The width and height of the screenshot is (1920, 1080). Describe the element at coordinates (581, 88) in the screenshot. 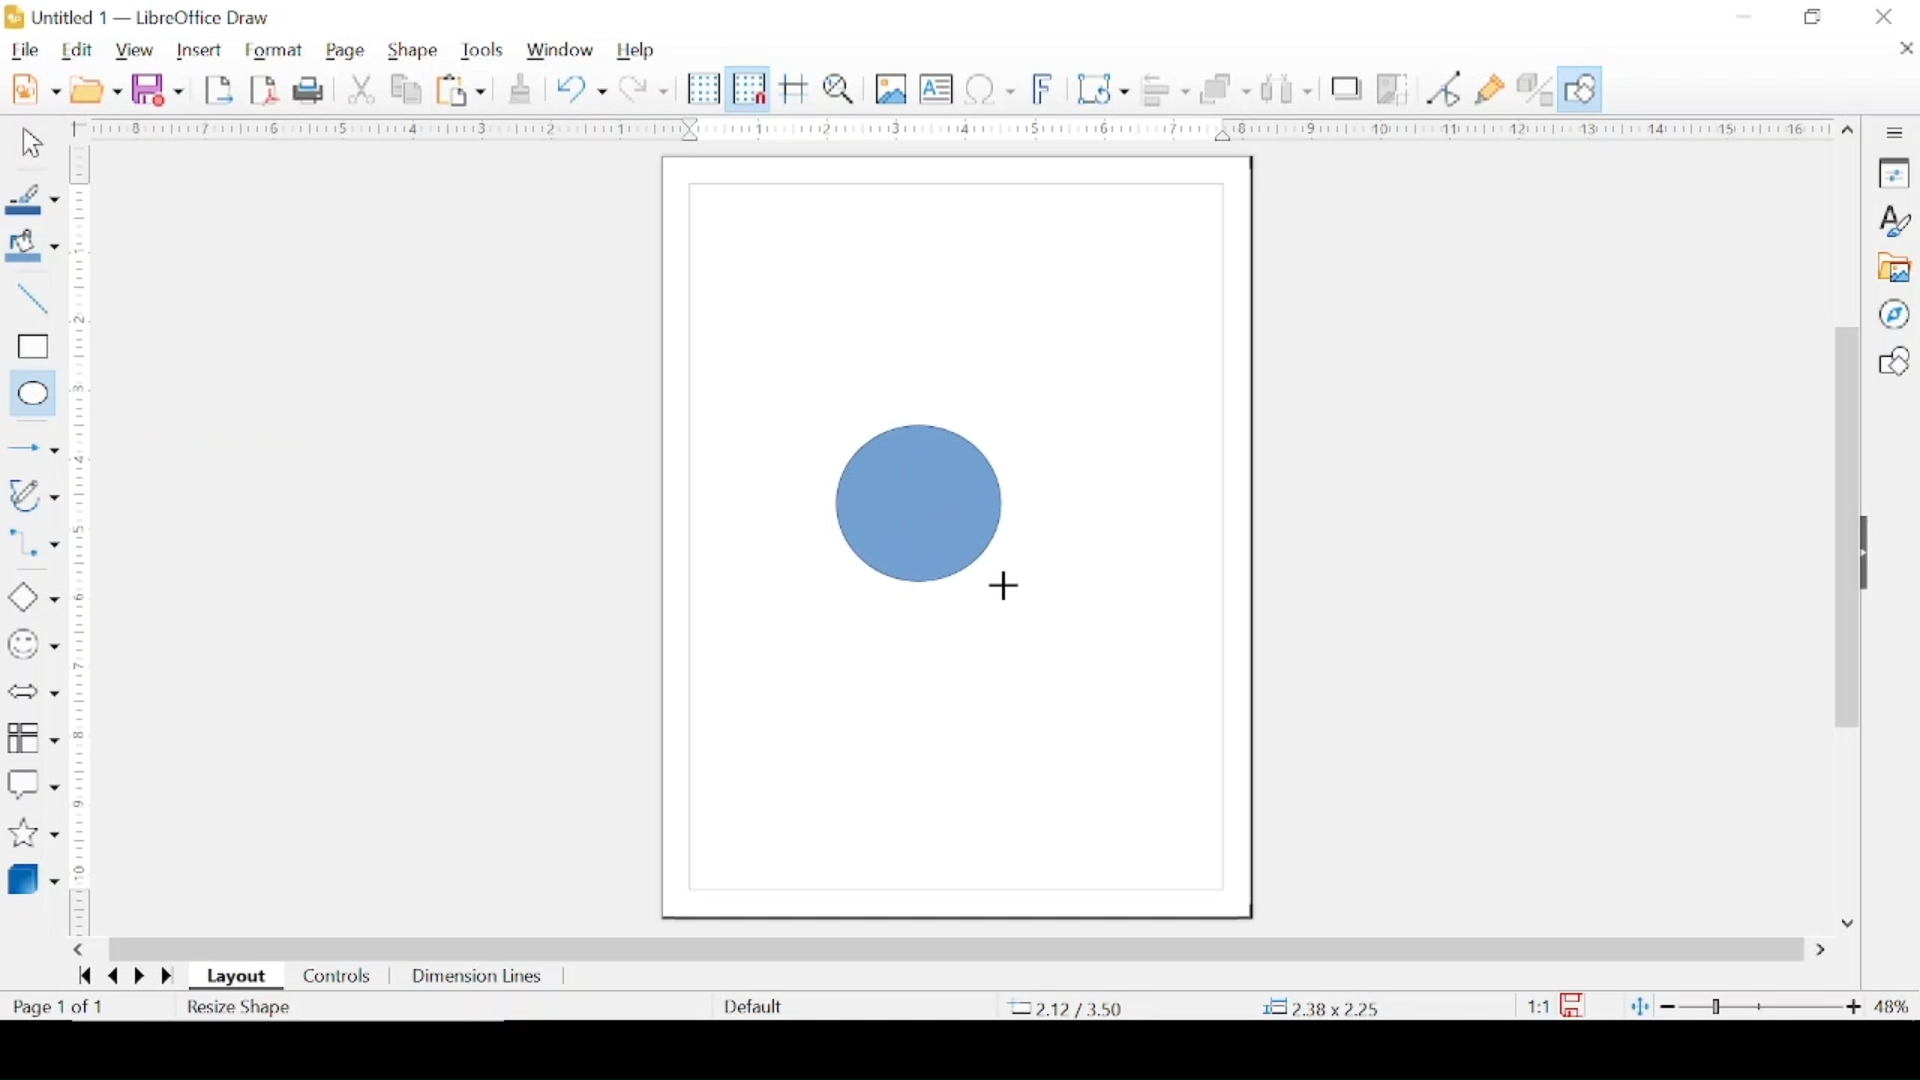

I see `undo` at that location.